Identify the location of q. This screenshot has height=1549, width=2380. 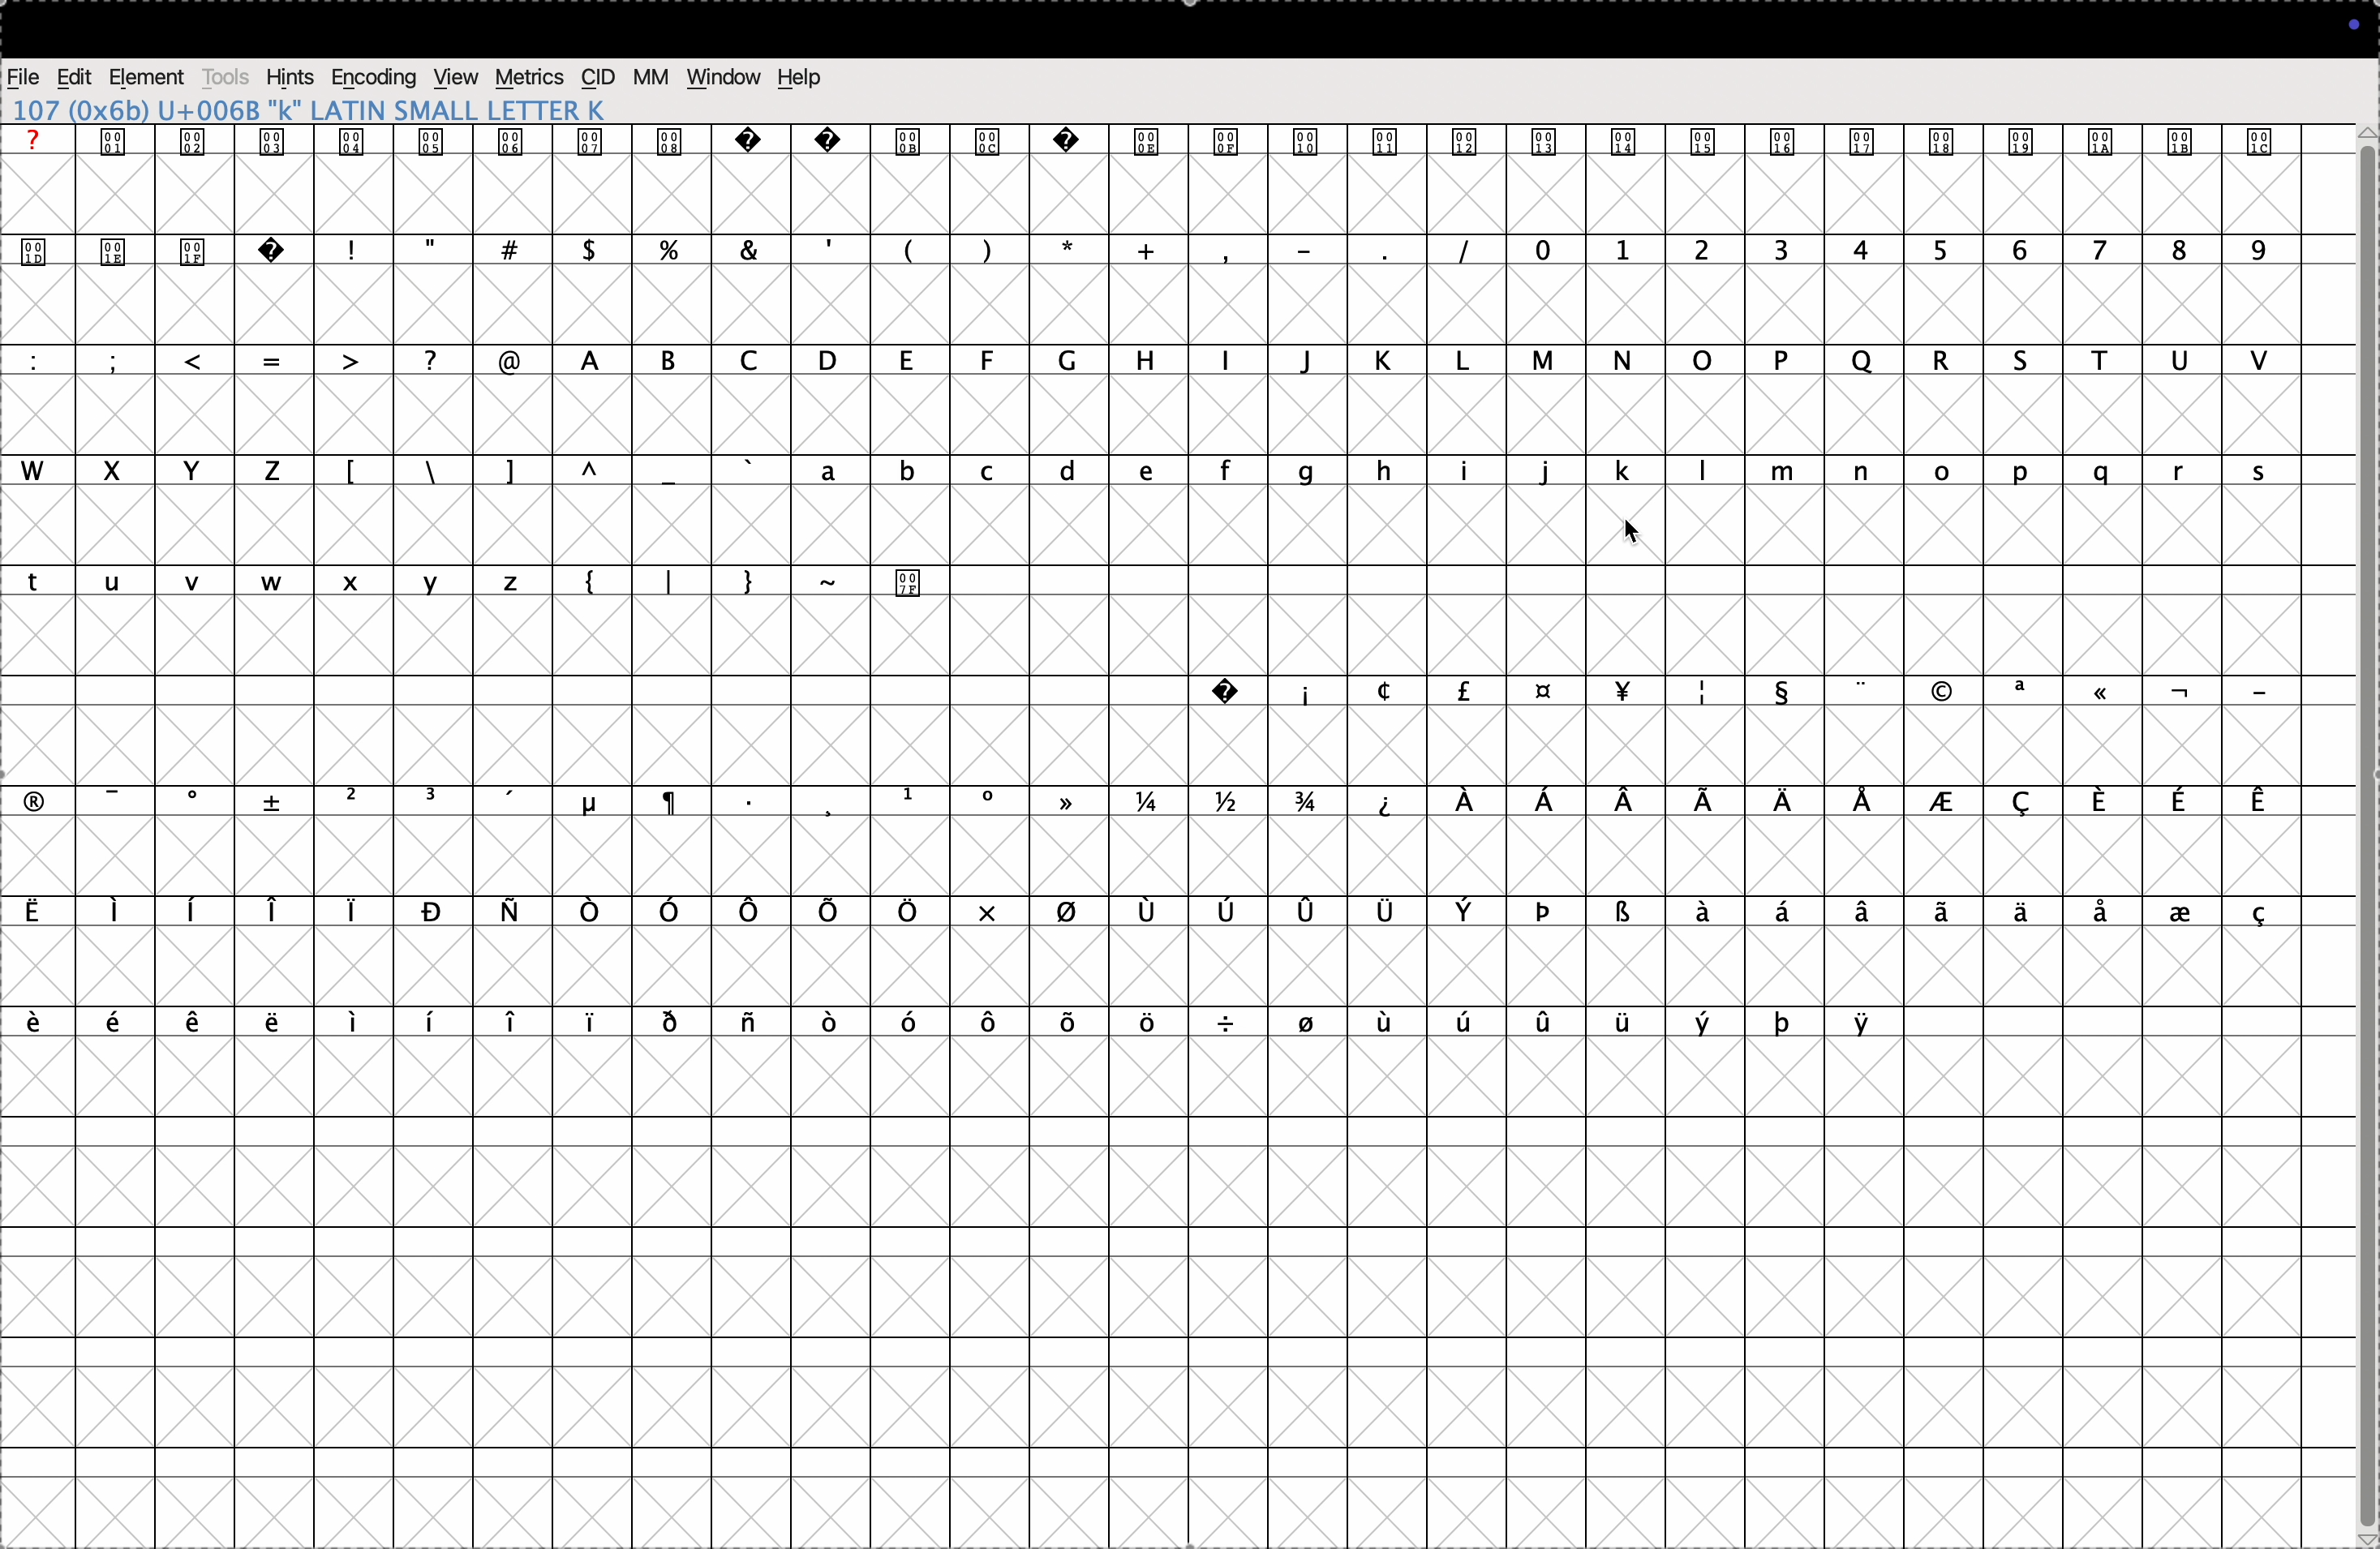
(2104, 472).